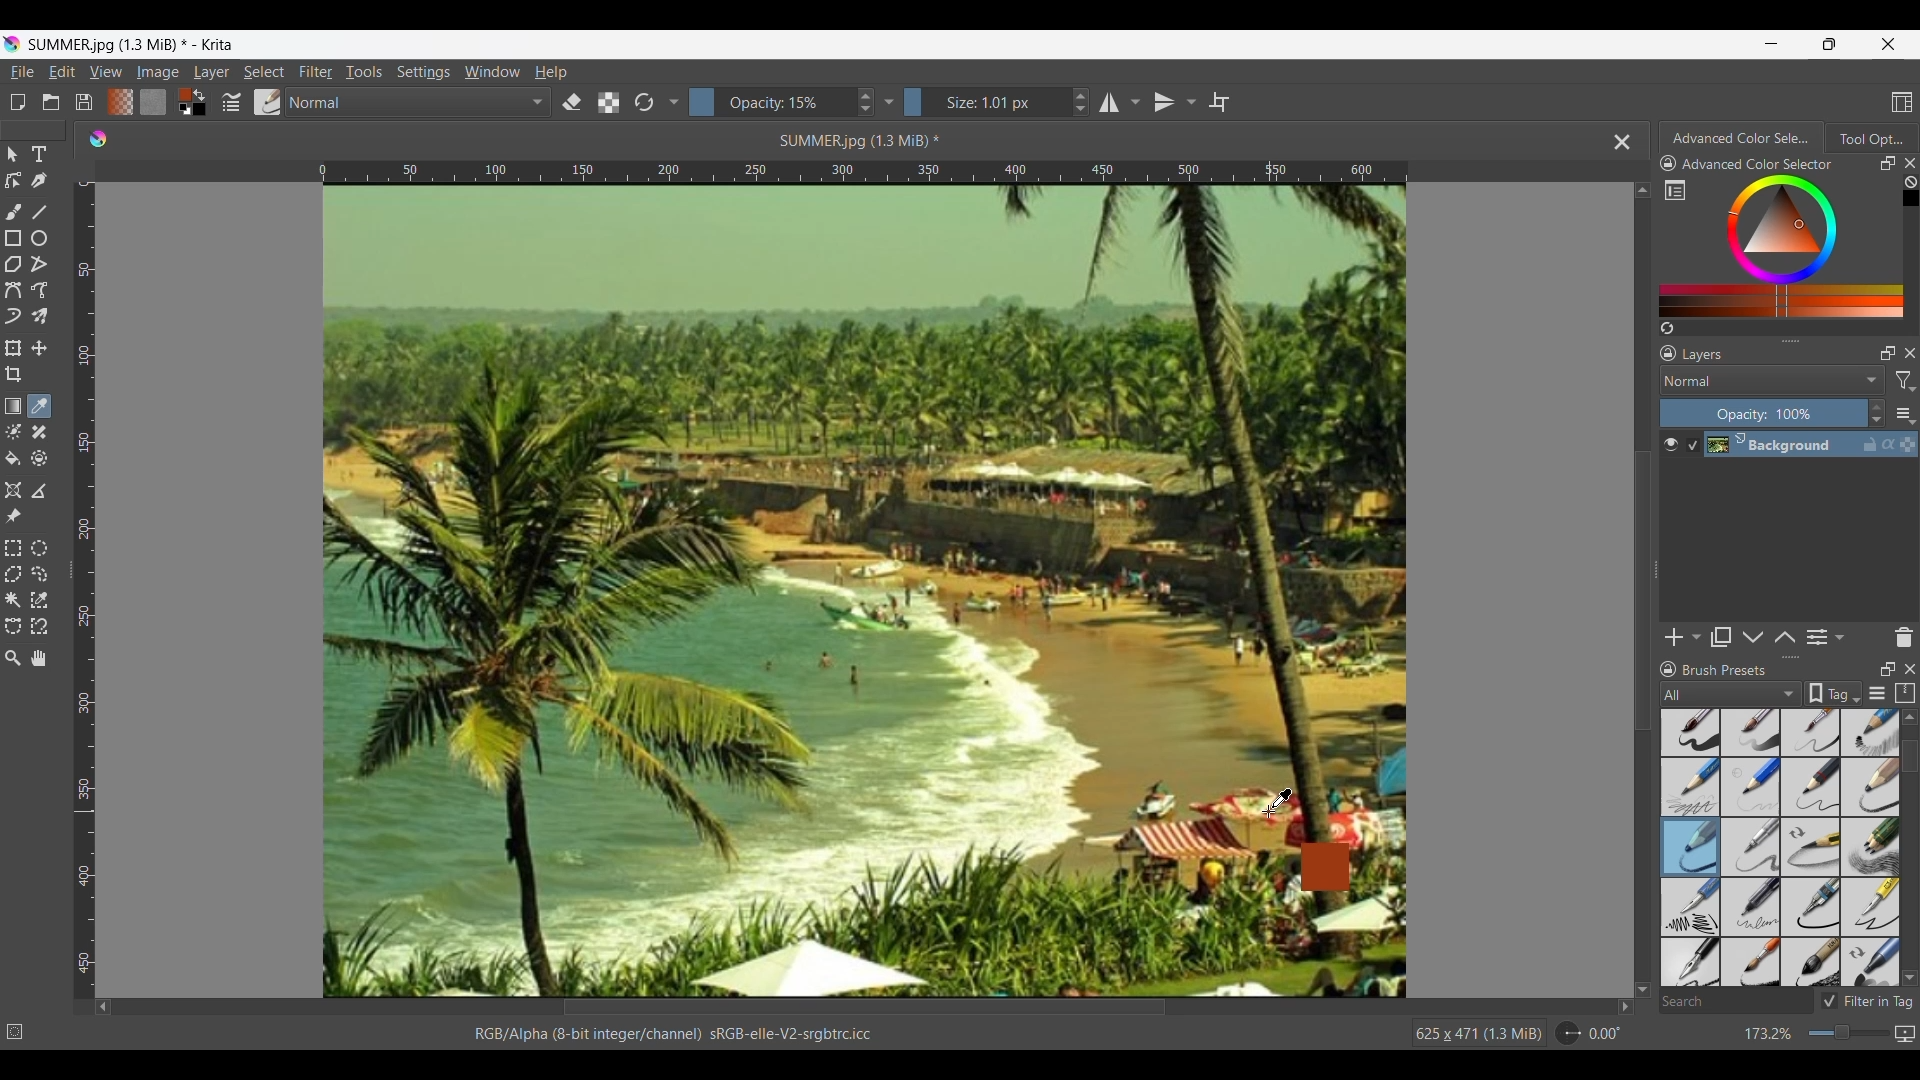 The image size is (1920, 1080). Describe the element at coordinates (1163, 102) in the screenshot. I see `Vertical mirror tool` at that location.